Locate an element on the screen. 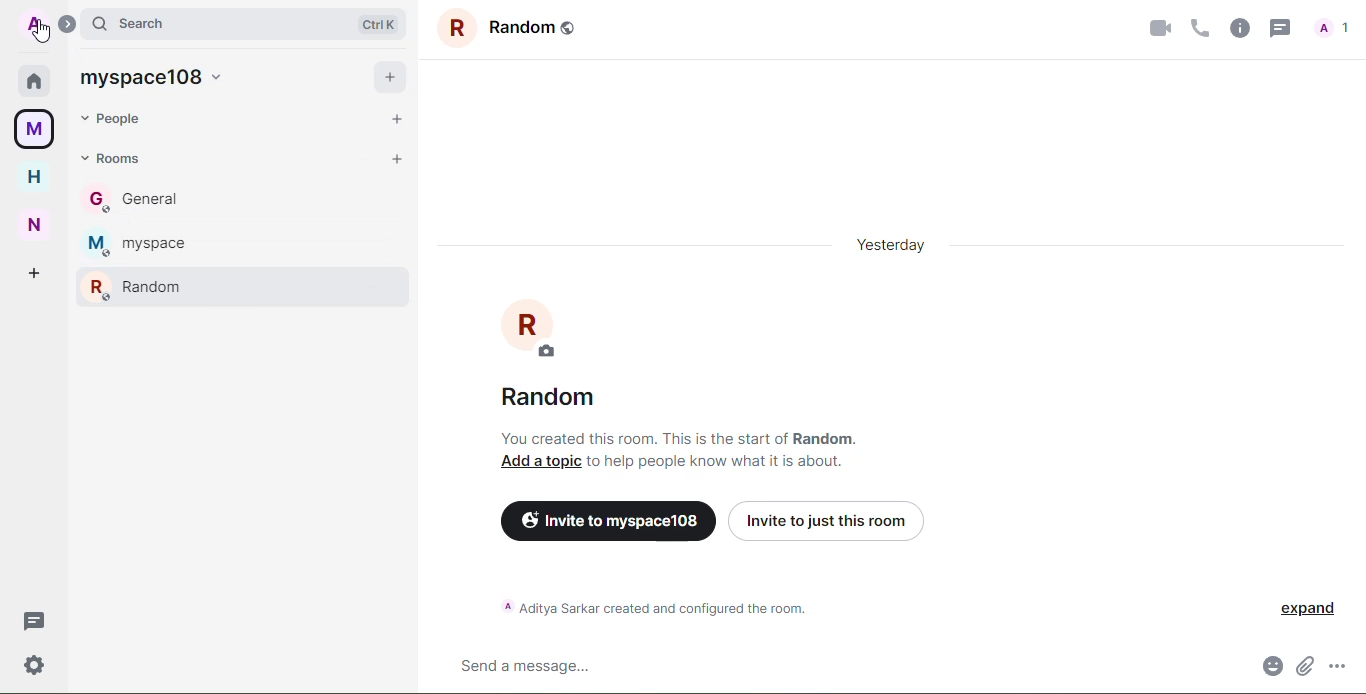 This screenshot has height=694, width=1366. threads is located at coordinates (35, 620).